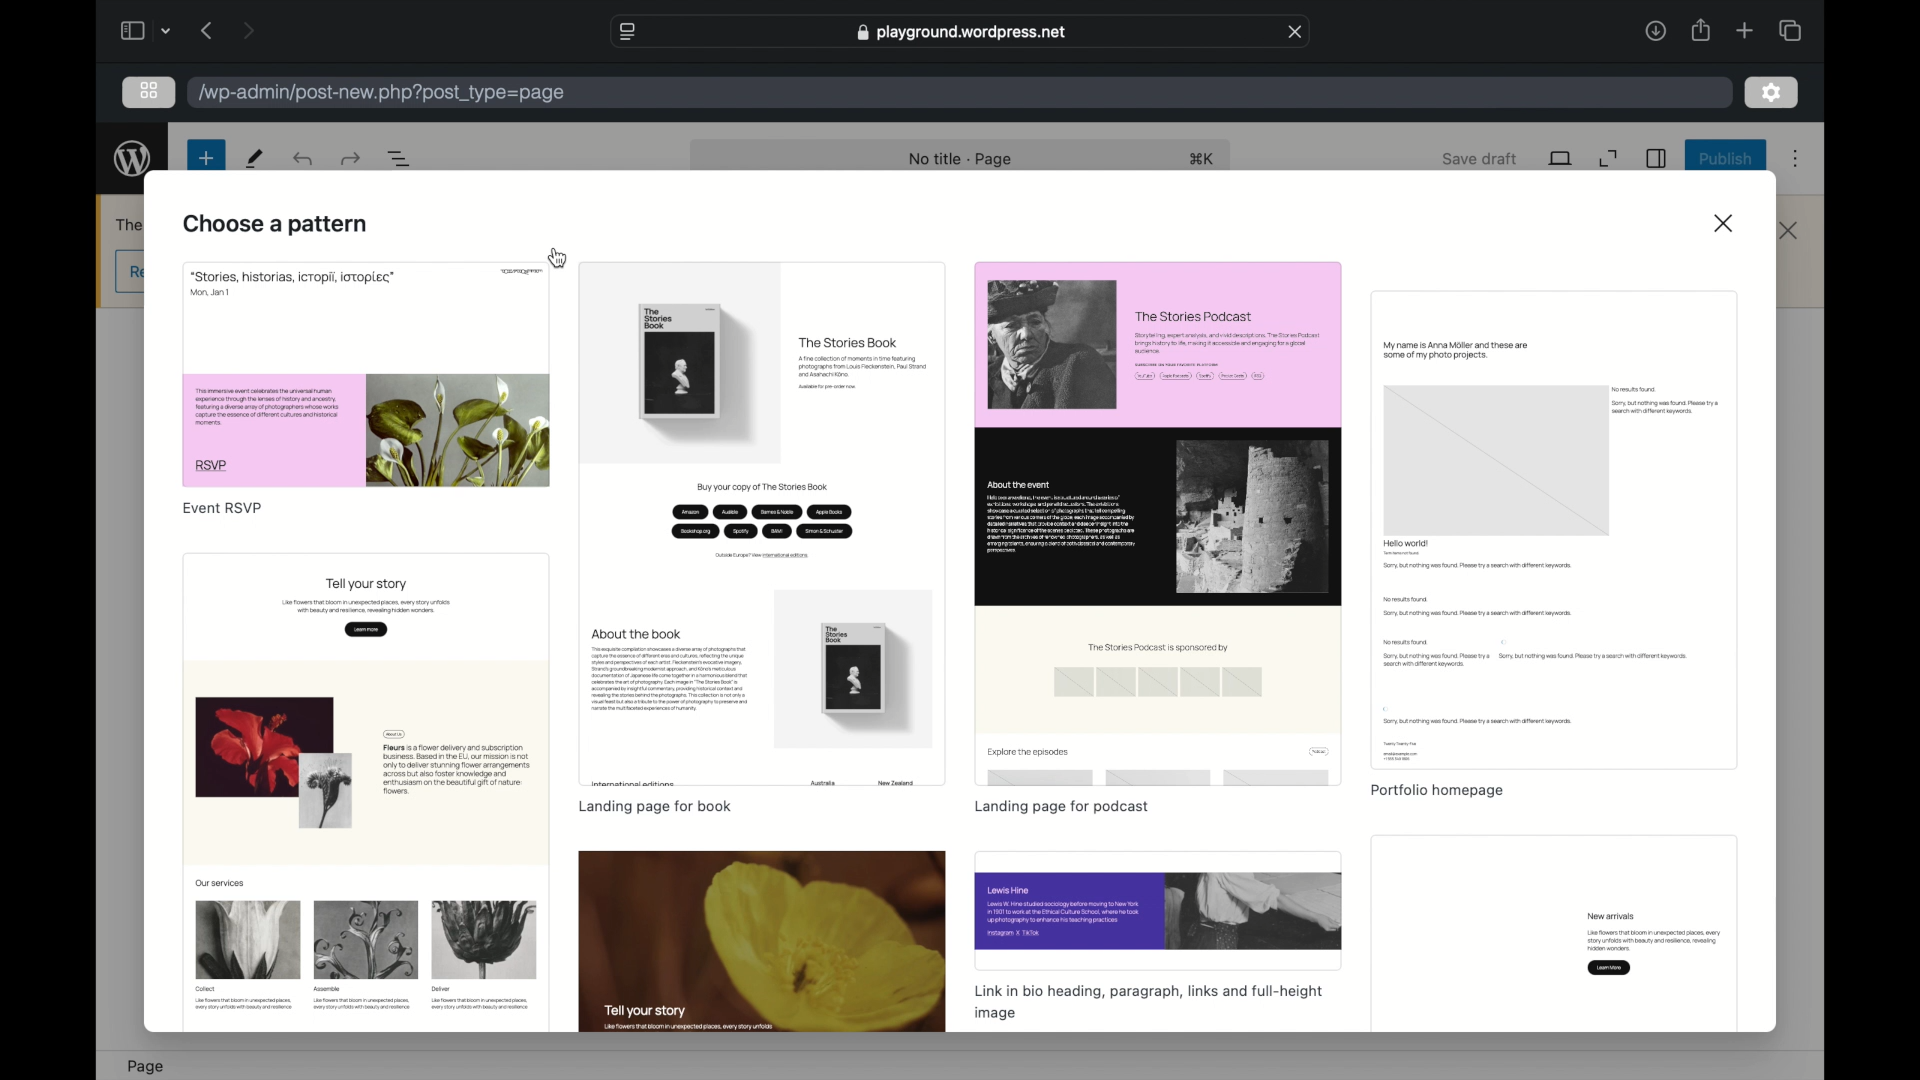 The height and width of the screenshot is (1080, 1920). I want to click on show tab overview, so click(1790, 30).